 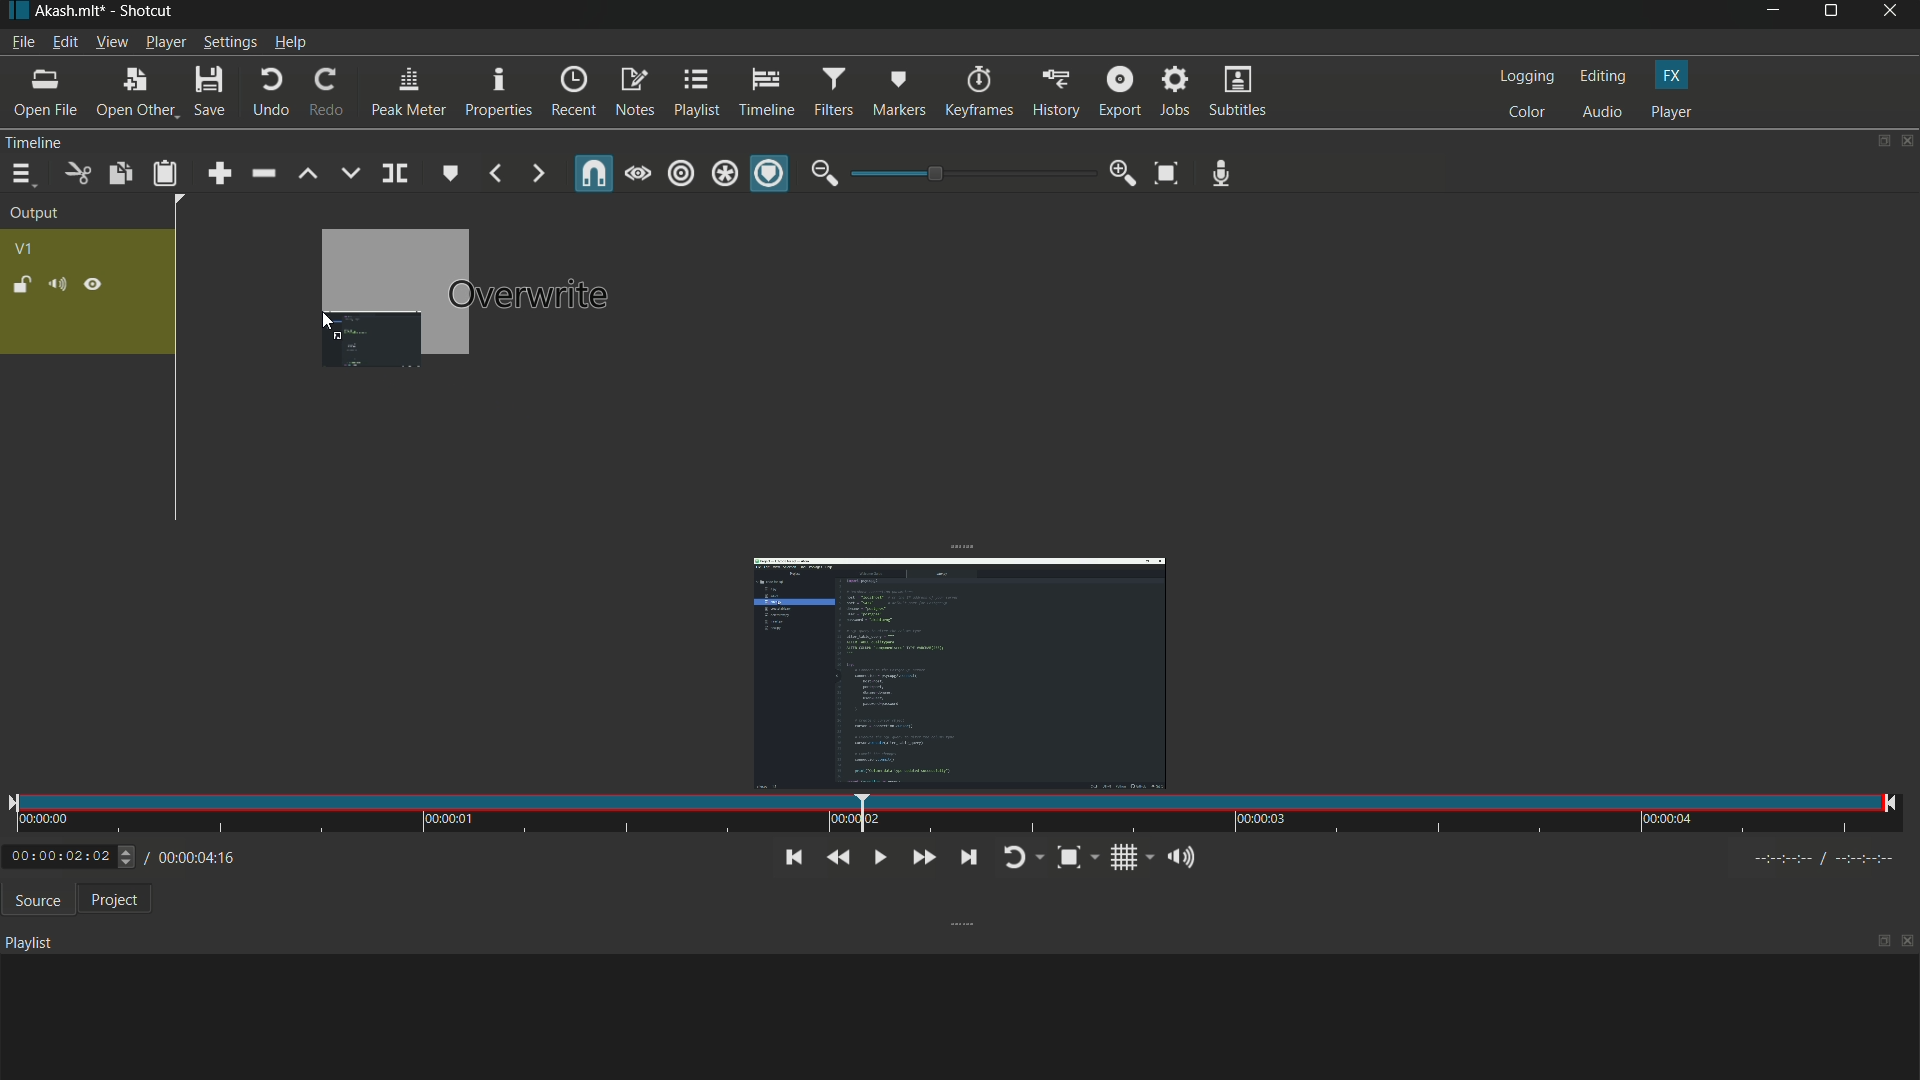 What do you see at coordinates (1130, 857) in the screenshot?
I see `toggle grid` at bounding box center [1130, 857].